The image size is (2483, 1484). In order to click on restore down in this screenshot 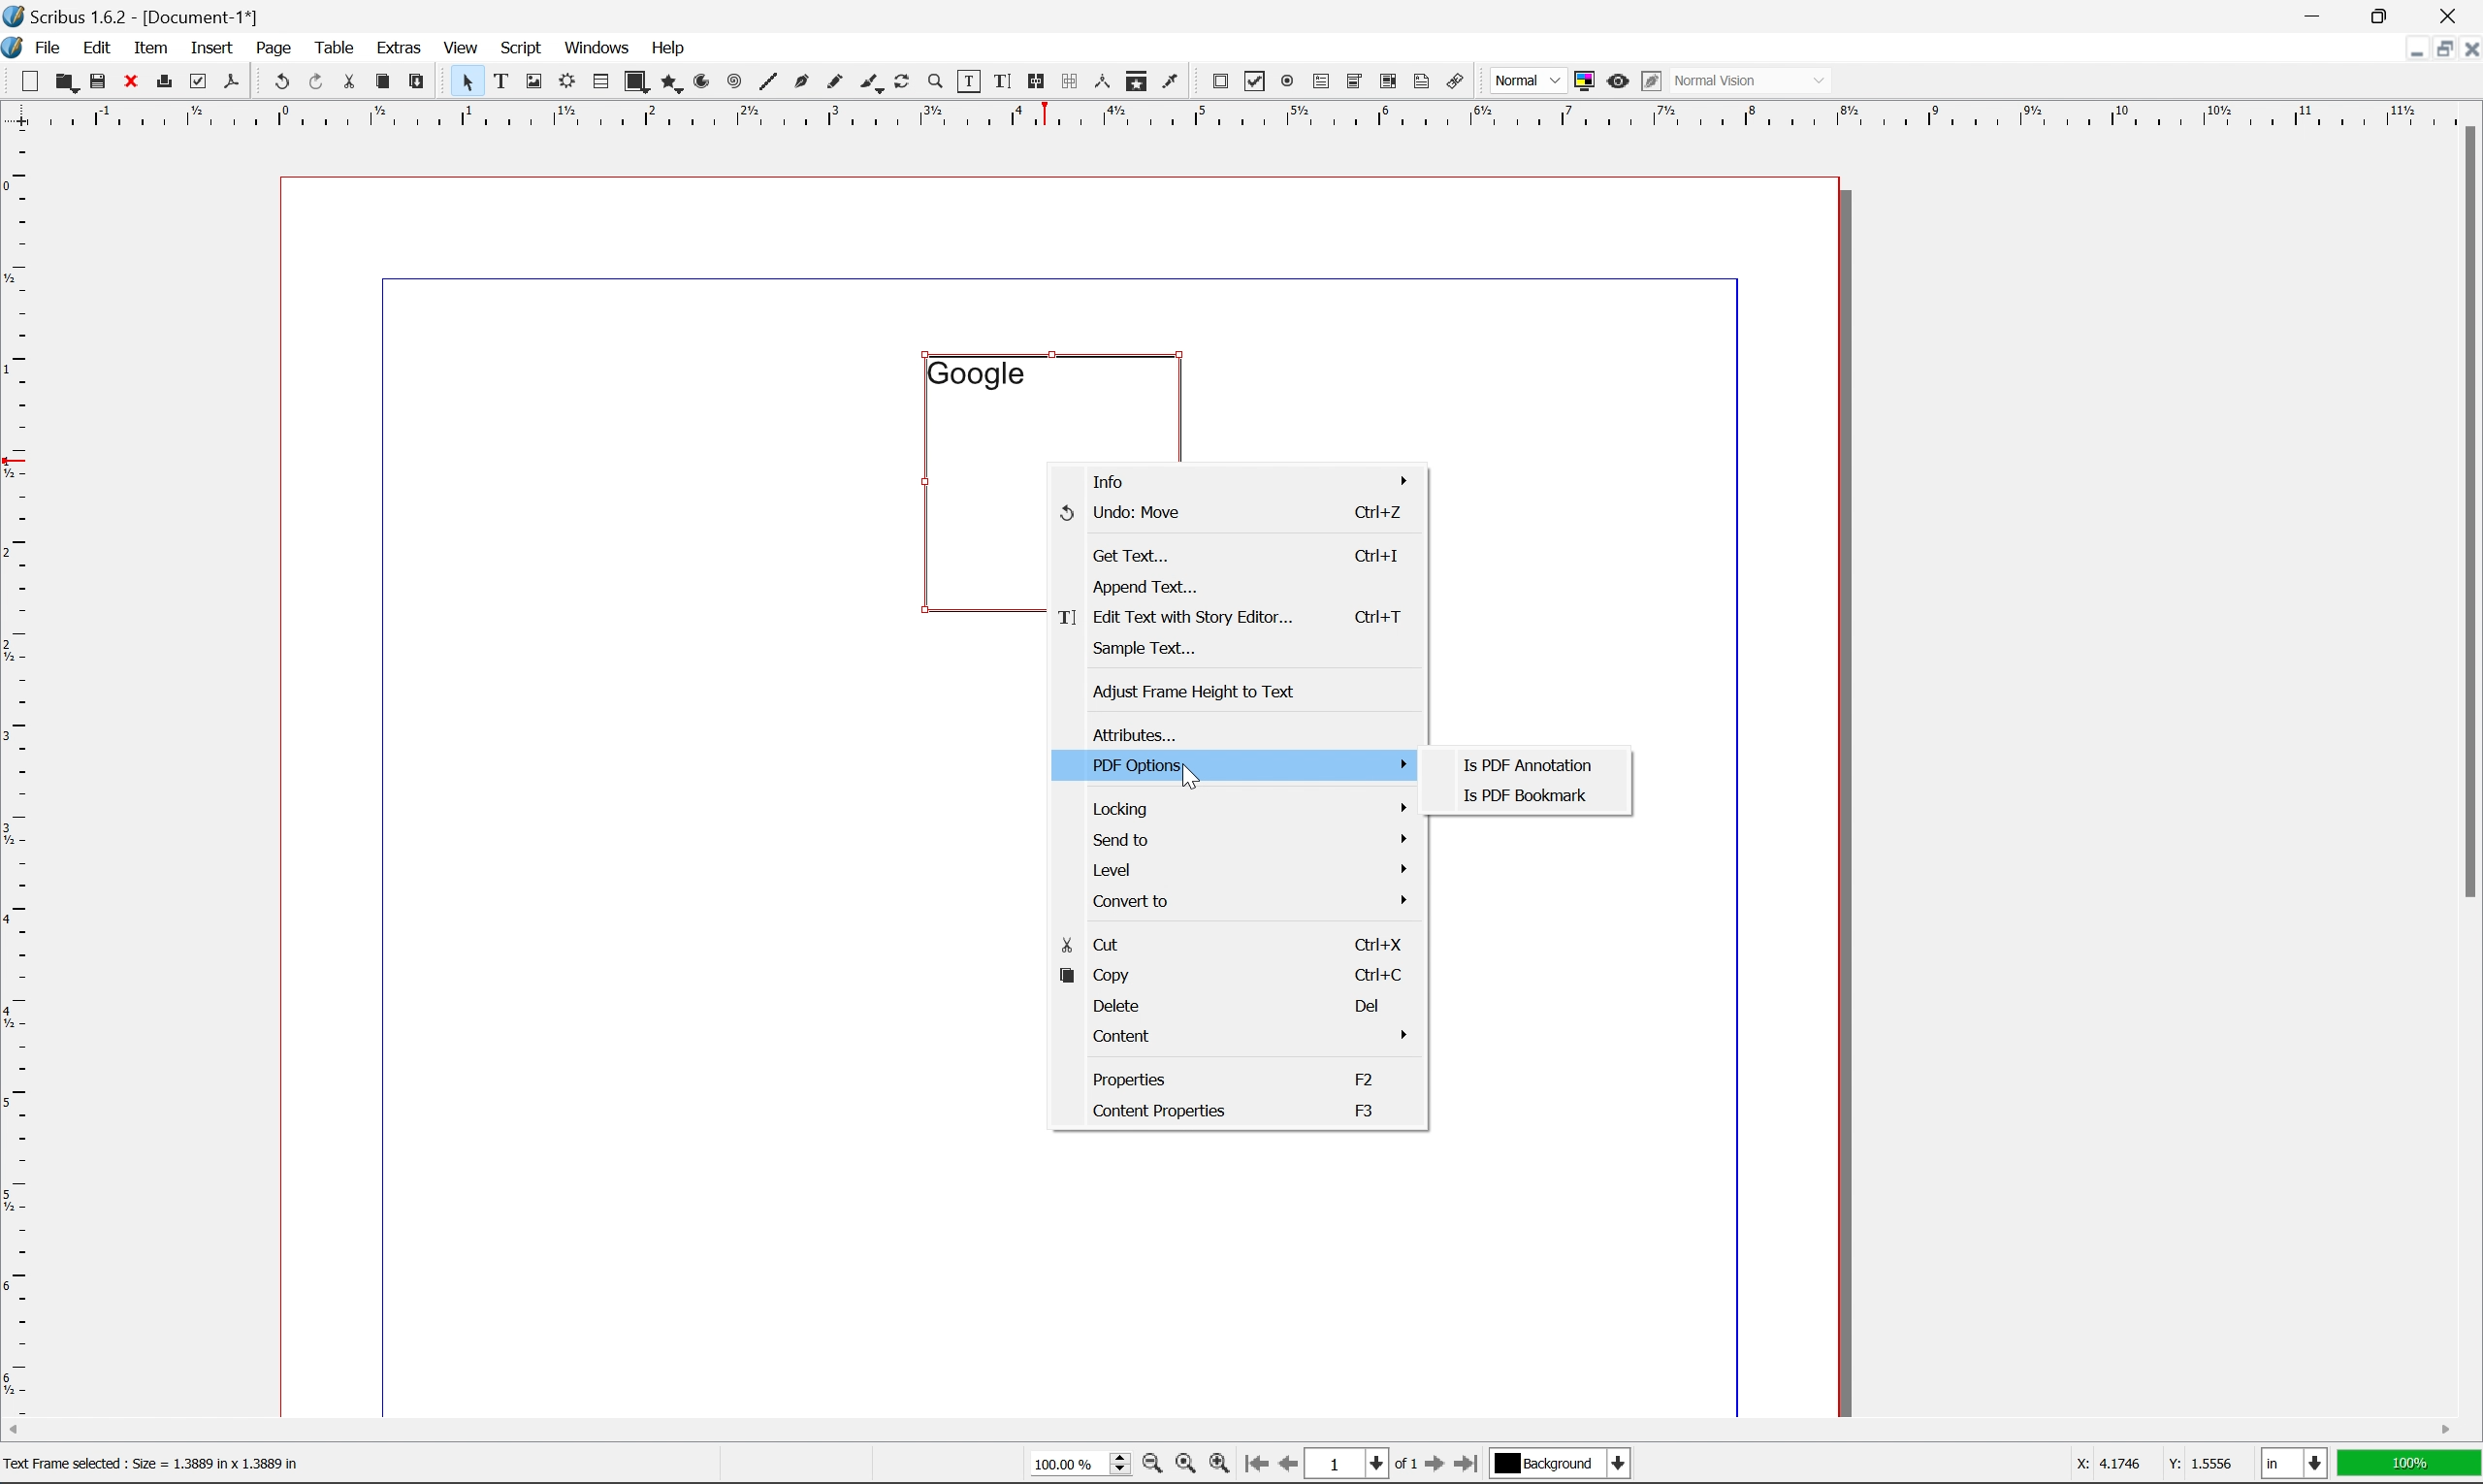, I will do `click(2435, 49)`.